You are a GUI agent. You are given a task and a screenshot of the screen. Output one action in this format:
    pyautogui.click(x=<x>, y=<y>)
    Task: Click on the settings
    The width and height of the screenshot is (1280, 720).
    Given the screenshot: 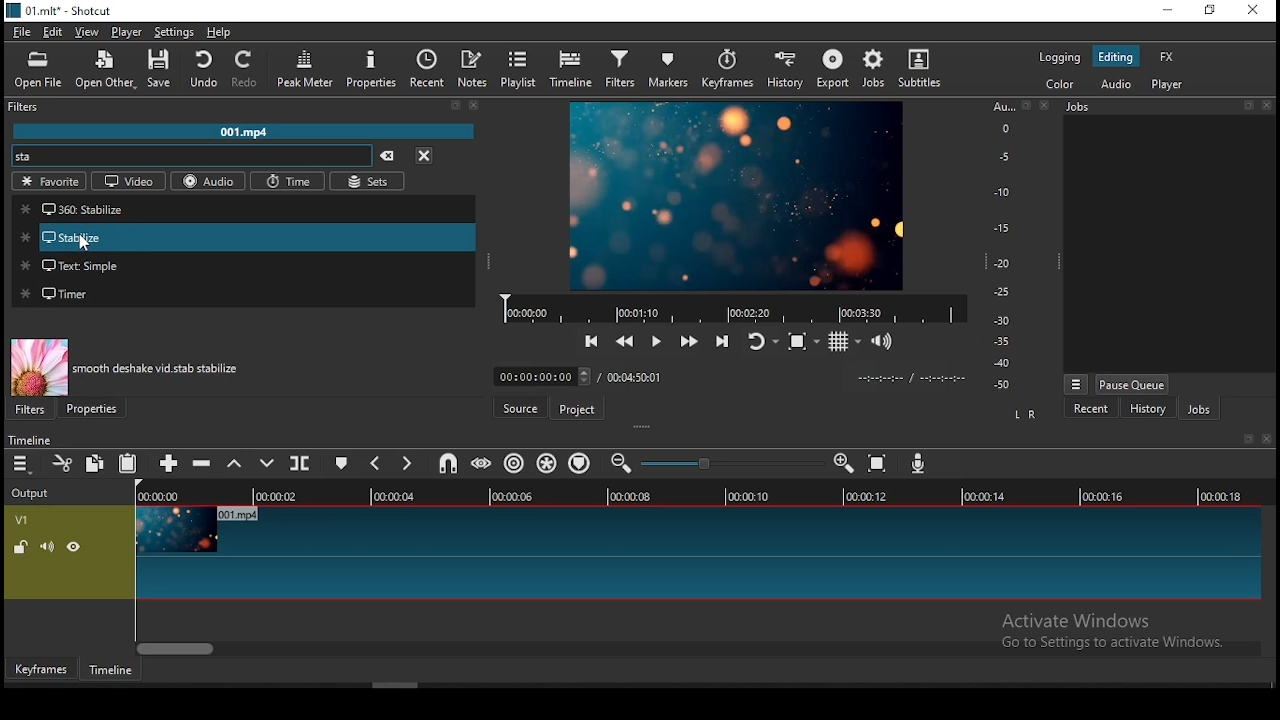 What is the action you would take?
    pyautogui.click(x=177, y=30)
    